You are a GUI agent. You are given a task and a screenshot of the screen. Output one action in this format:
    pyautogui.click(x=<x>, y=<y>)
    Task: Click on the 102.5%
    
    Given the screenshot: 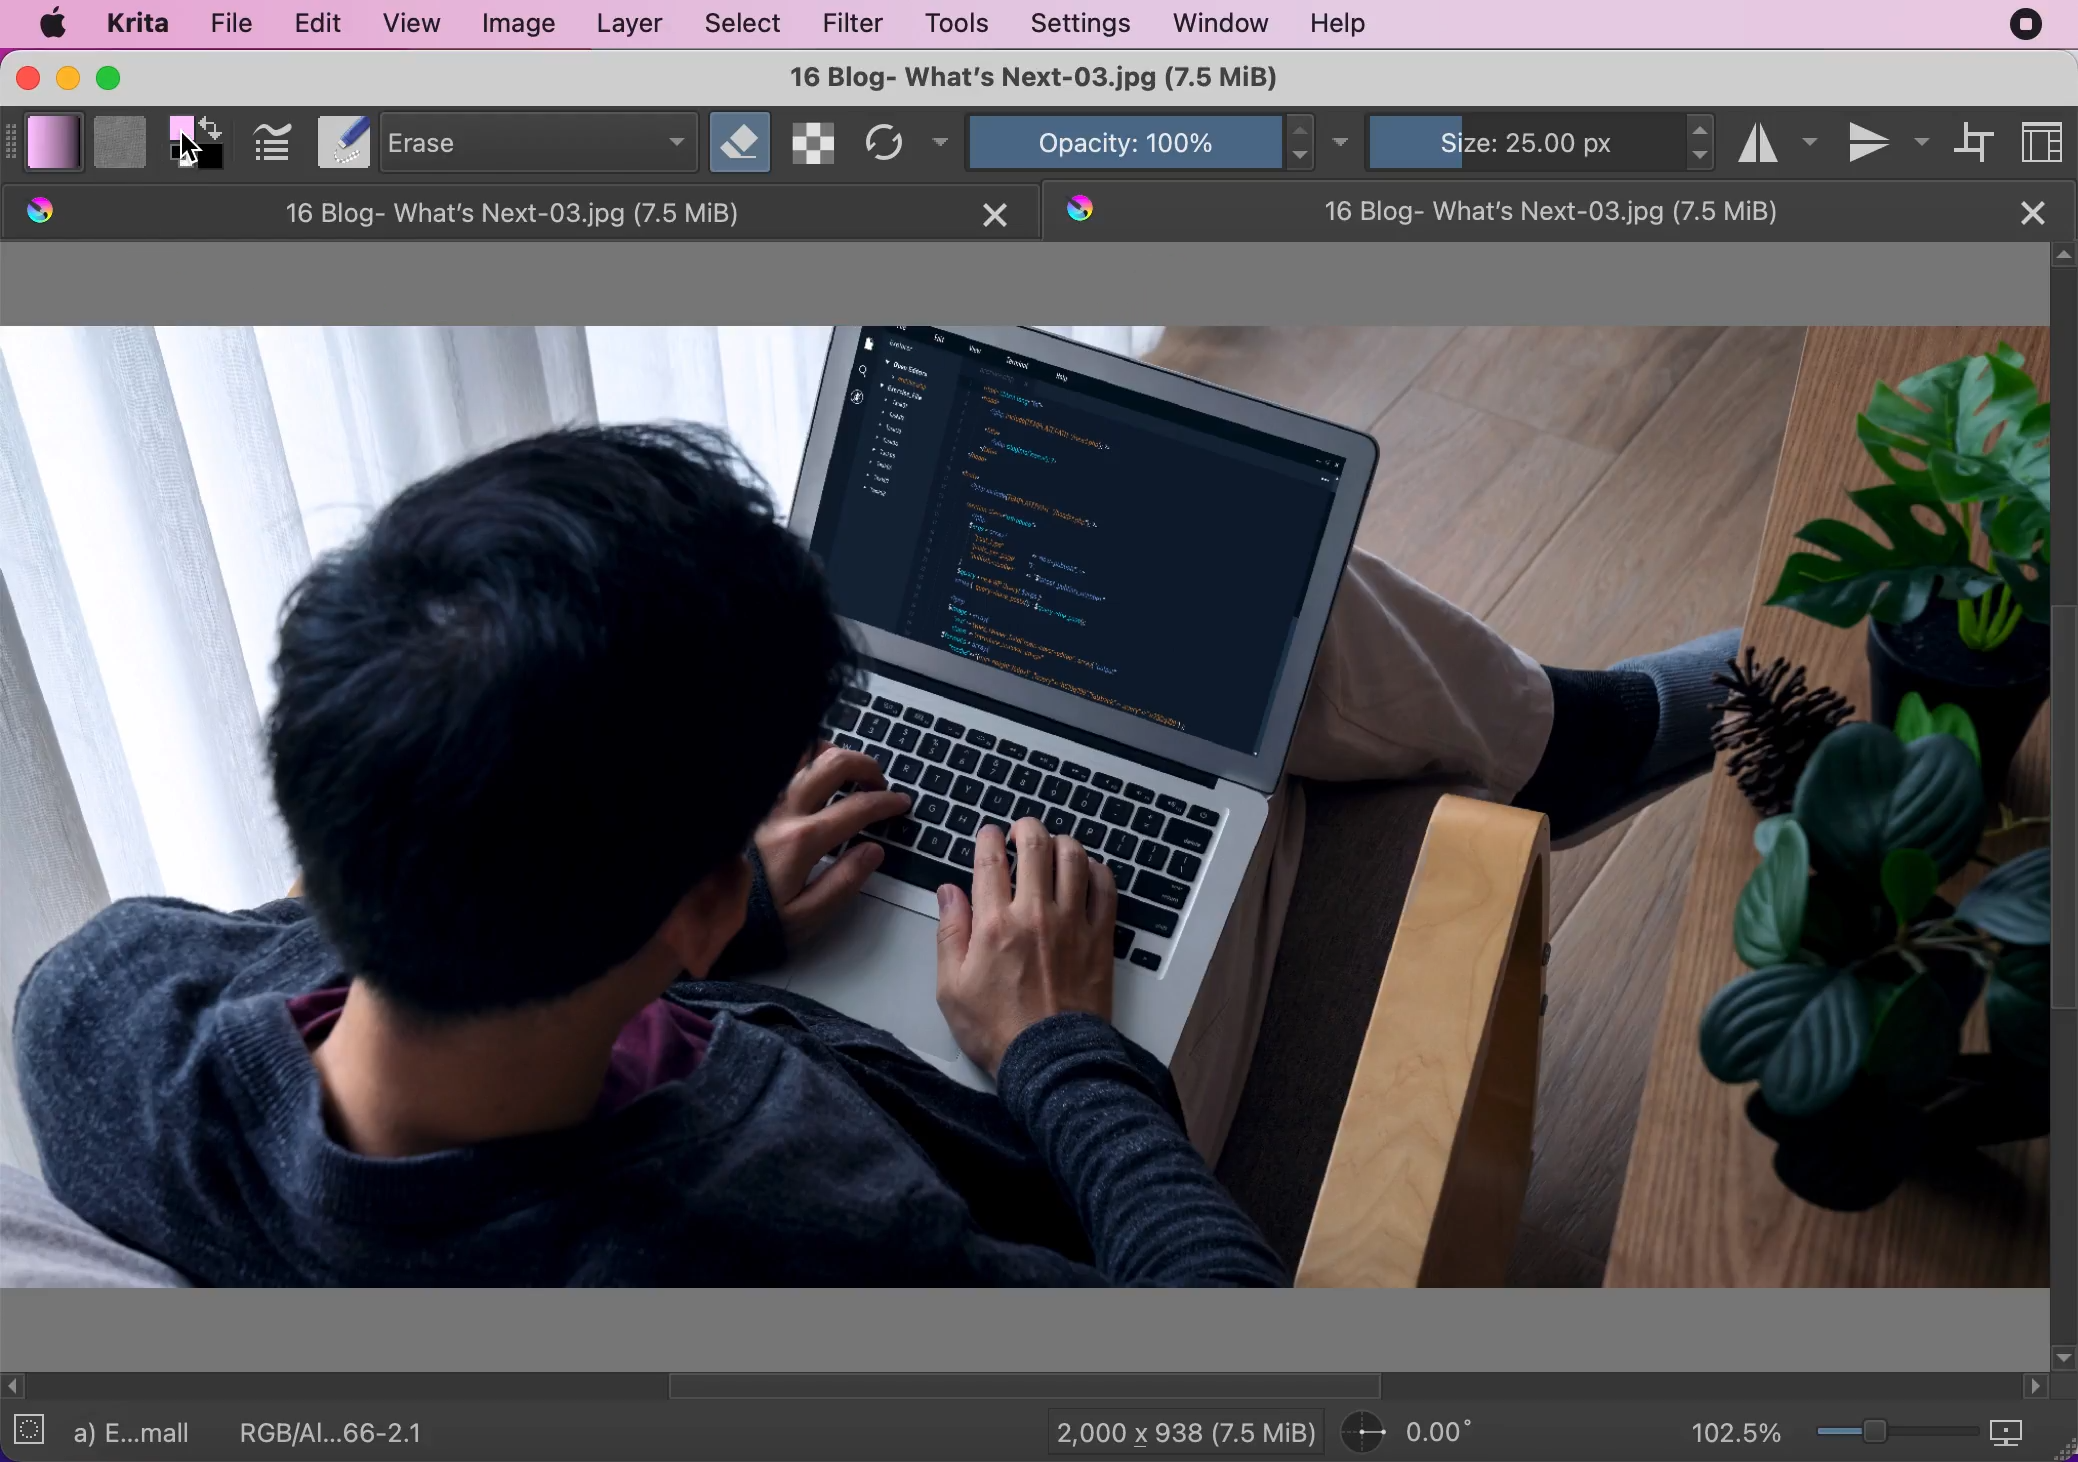 What is the action you would take?
    pyautogui.click(x=1736, y=1430)
    